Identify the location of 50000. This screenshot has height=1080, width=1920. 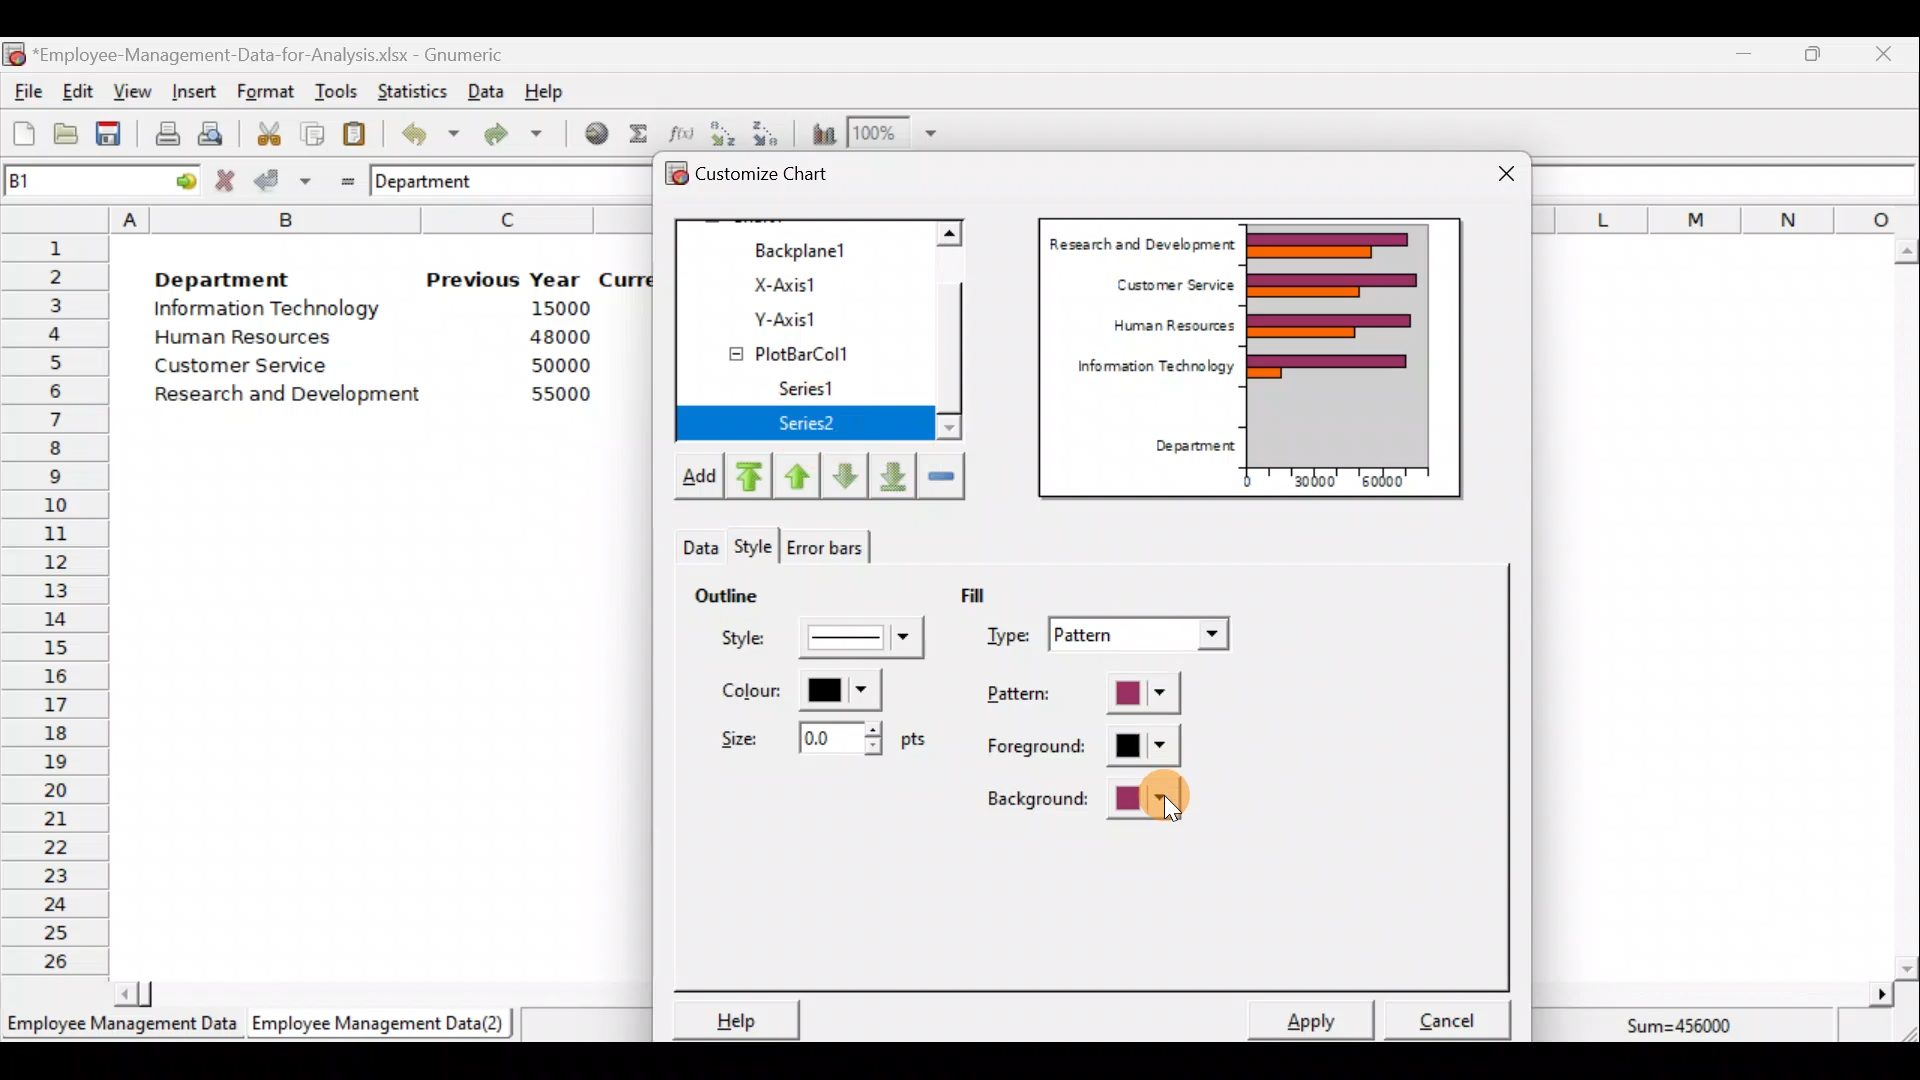
(566, 365).